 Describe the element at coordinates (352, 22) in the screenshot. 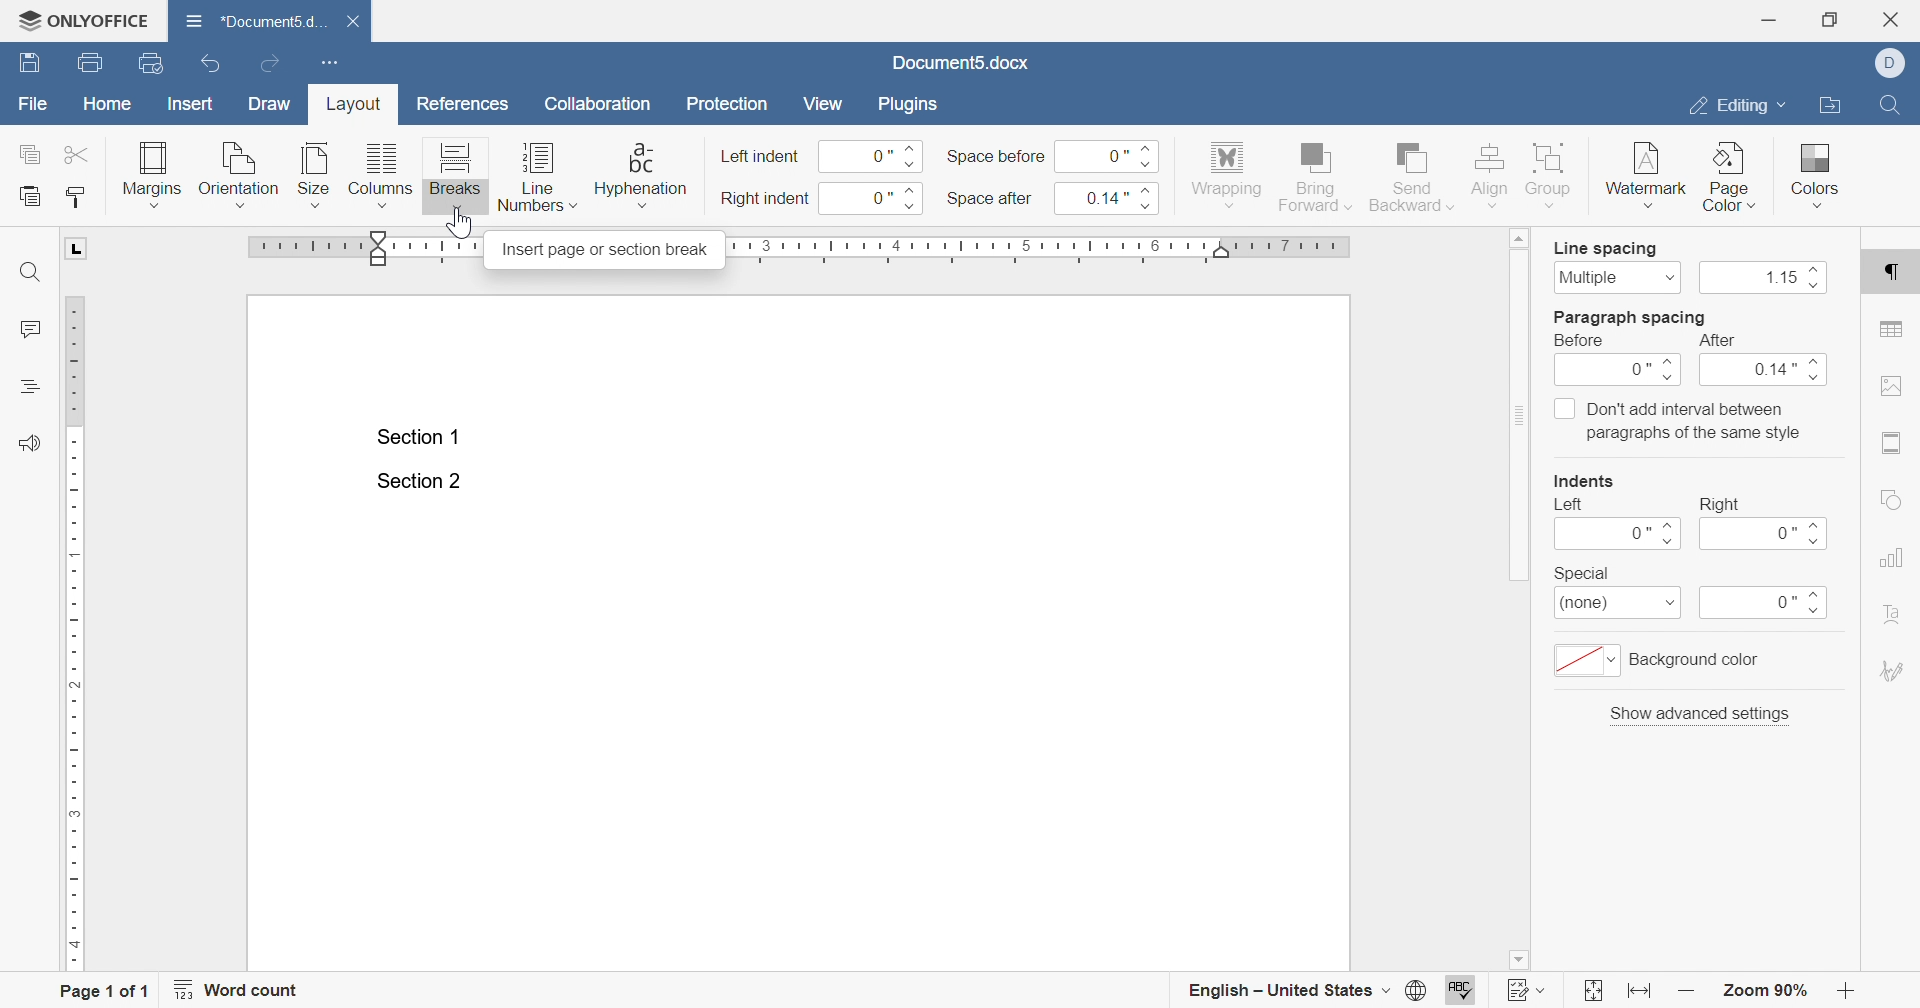

I see `close` at that location.